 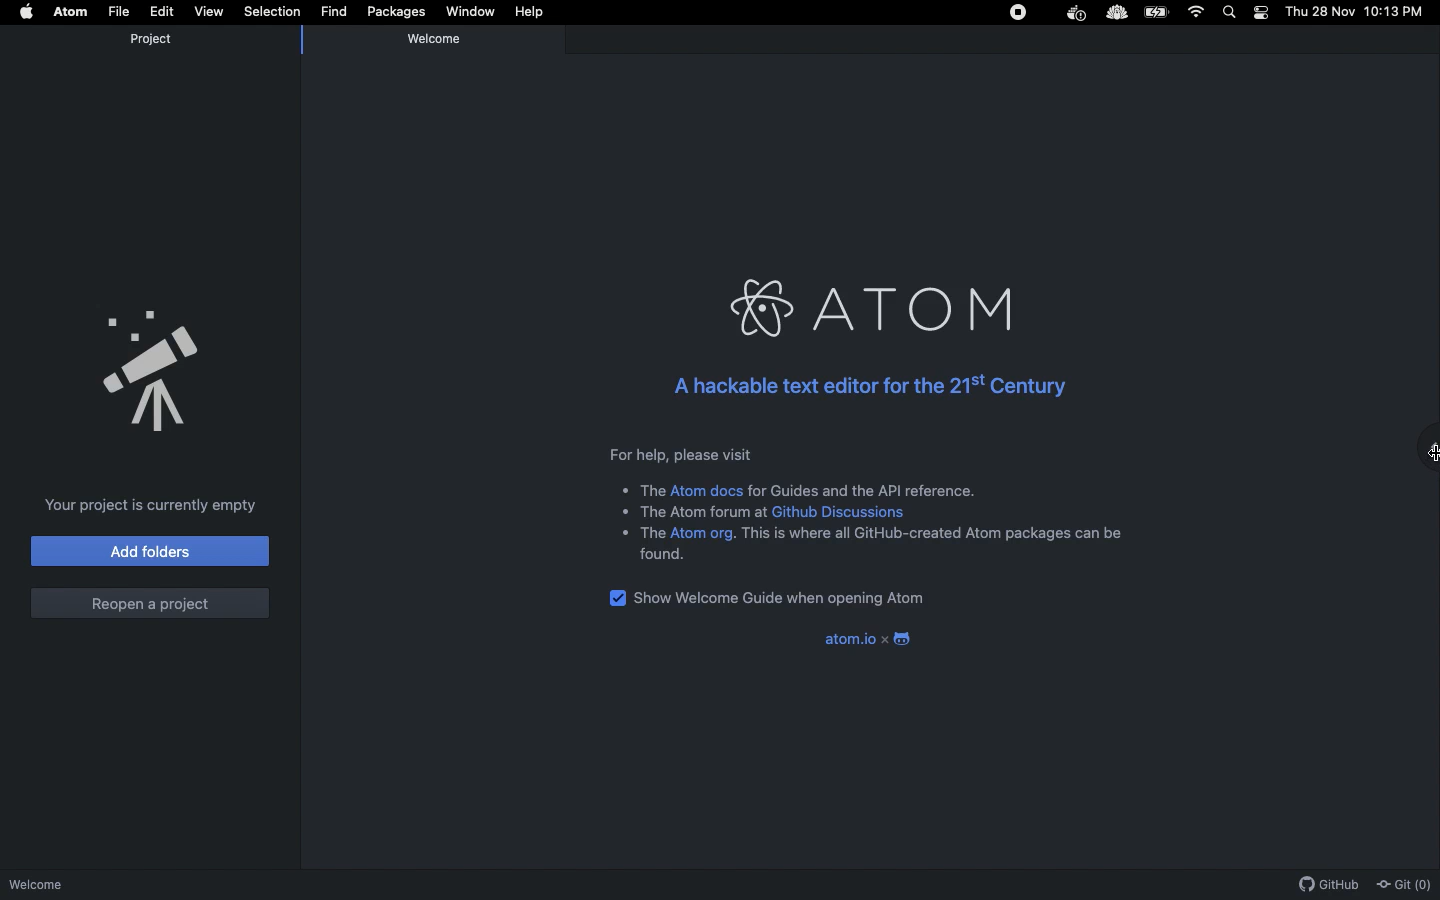 I want to click on Packages, so click(x=397, y=12).